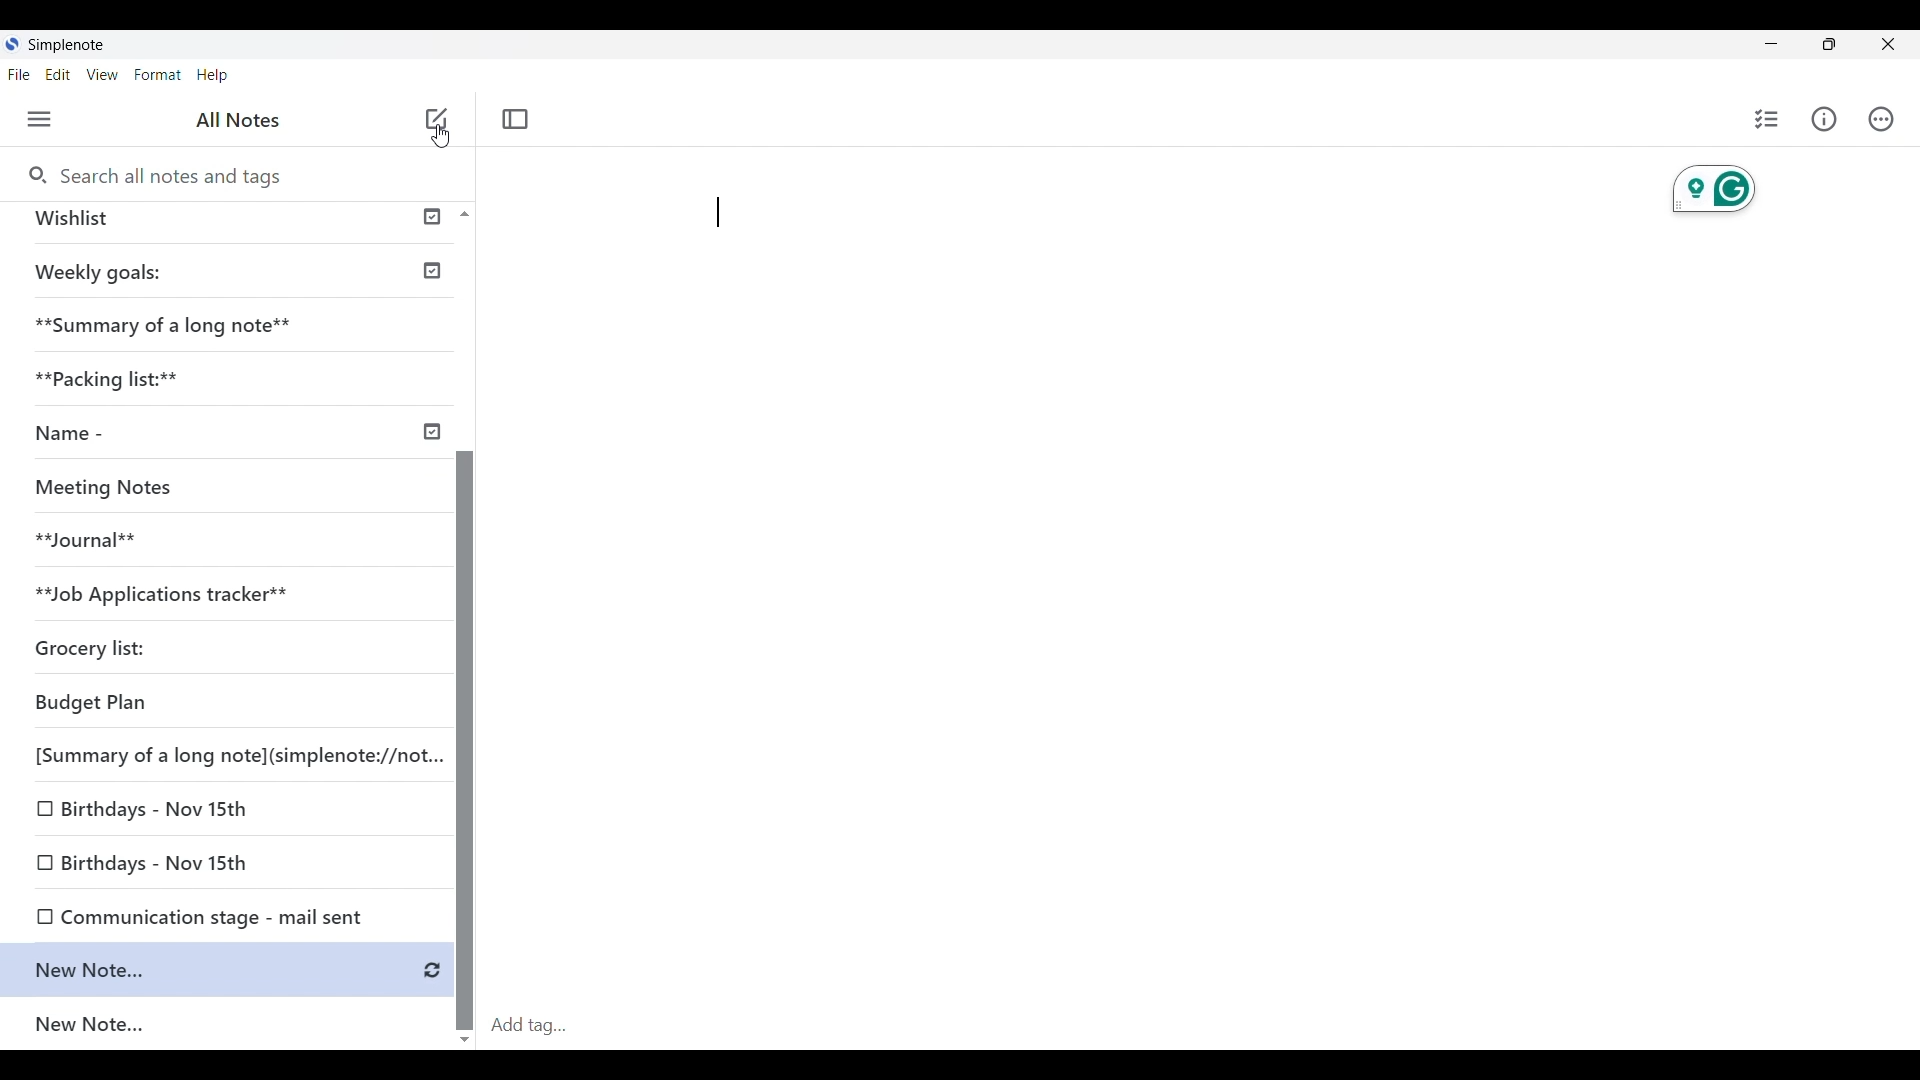 This screenshot has height=1080, width=1920. Describe the element at coordinates (467, 741) in the screenshot. I see `Vertical slide bar` at that location.